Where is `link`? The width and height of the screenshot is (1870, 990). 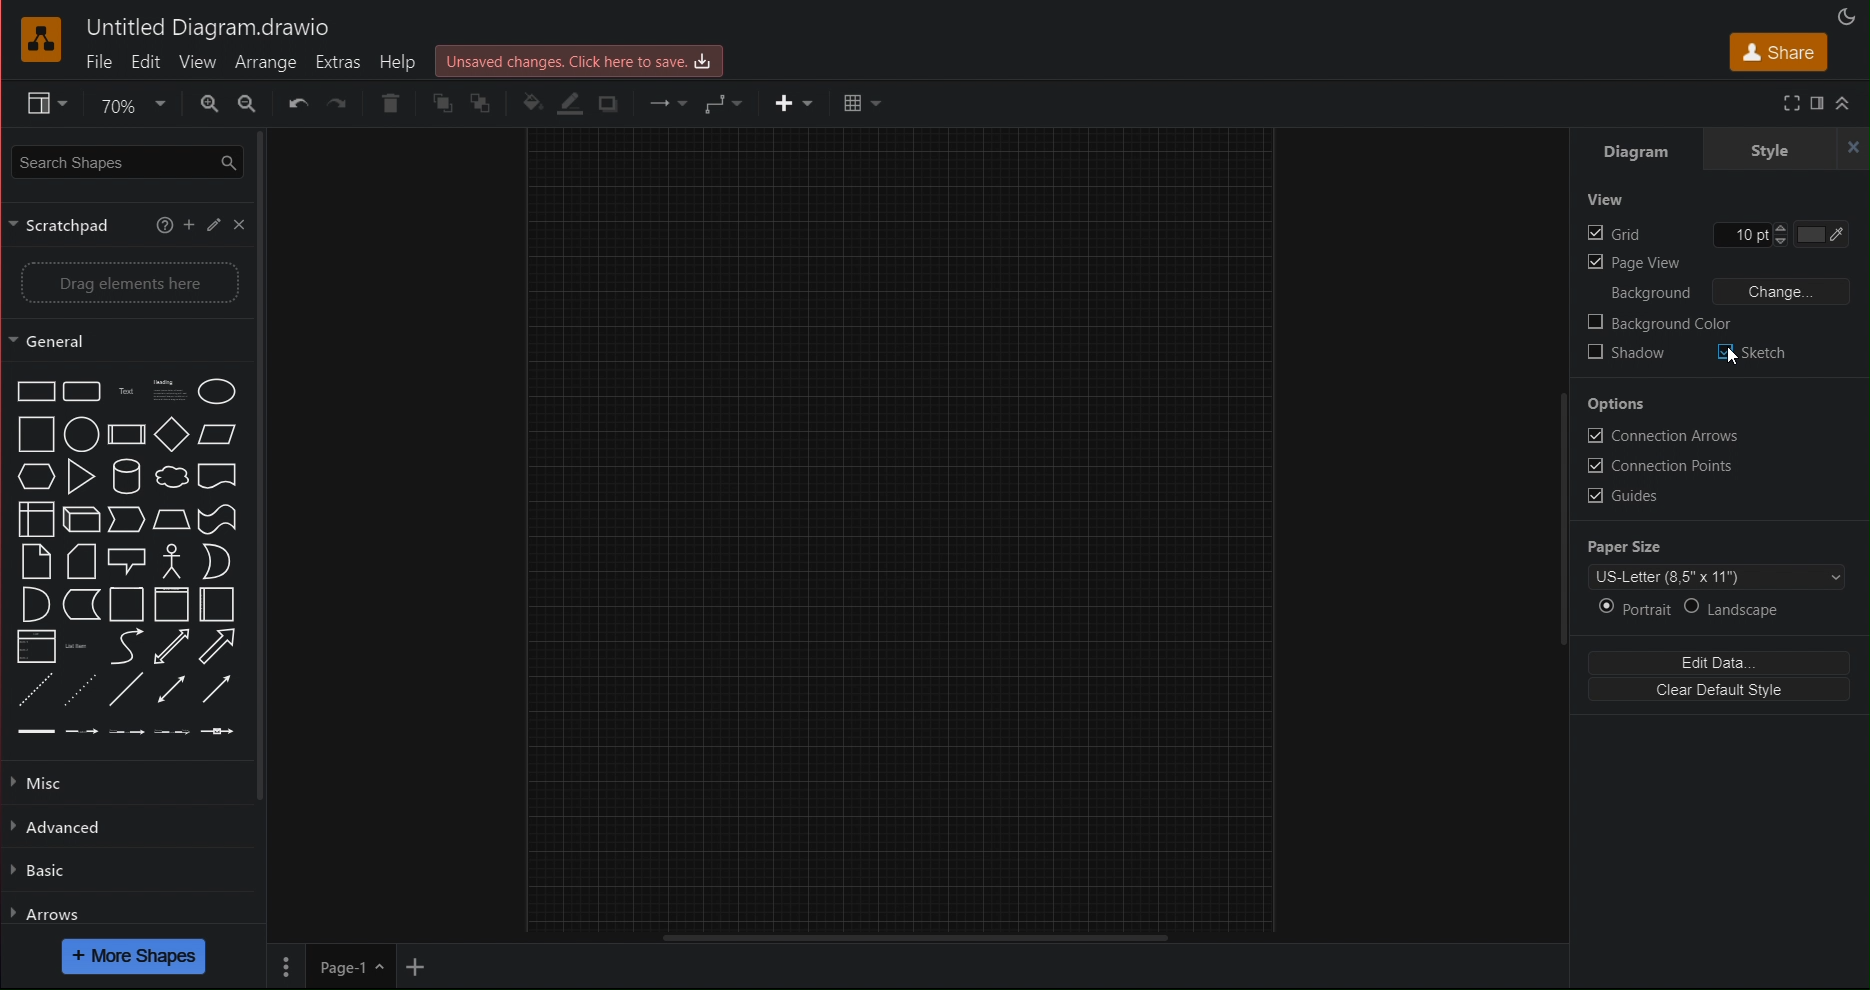
link is located at coordinates (35, 735).